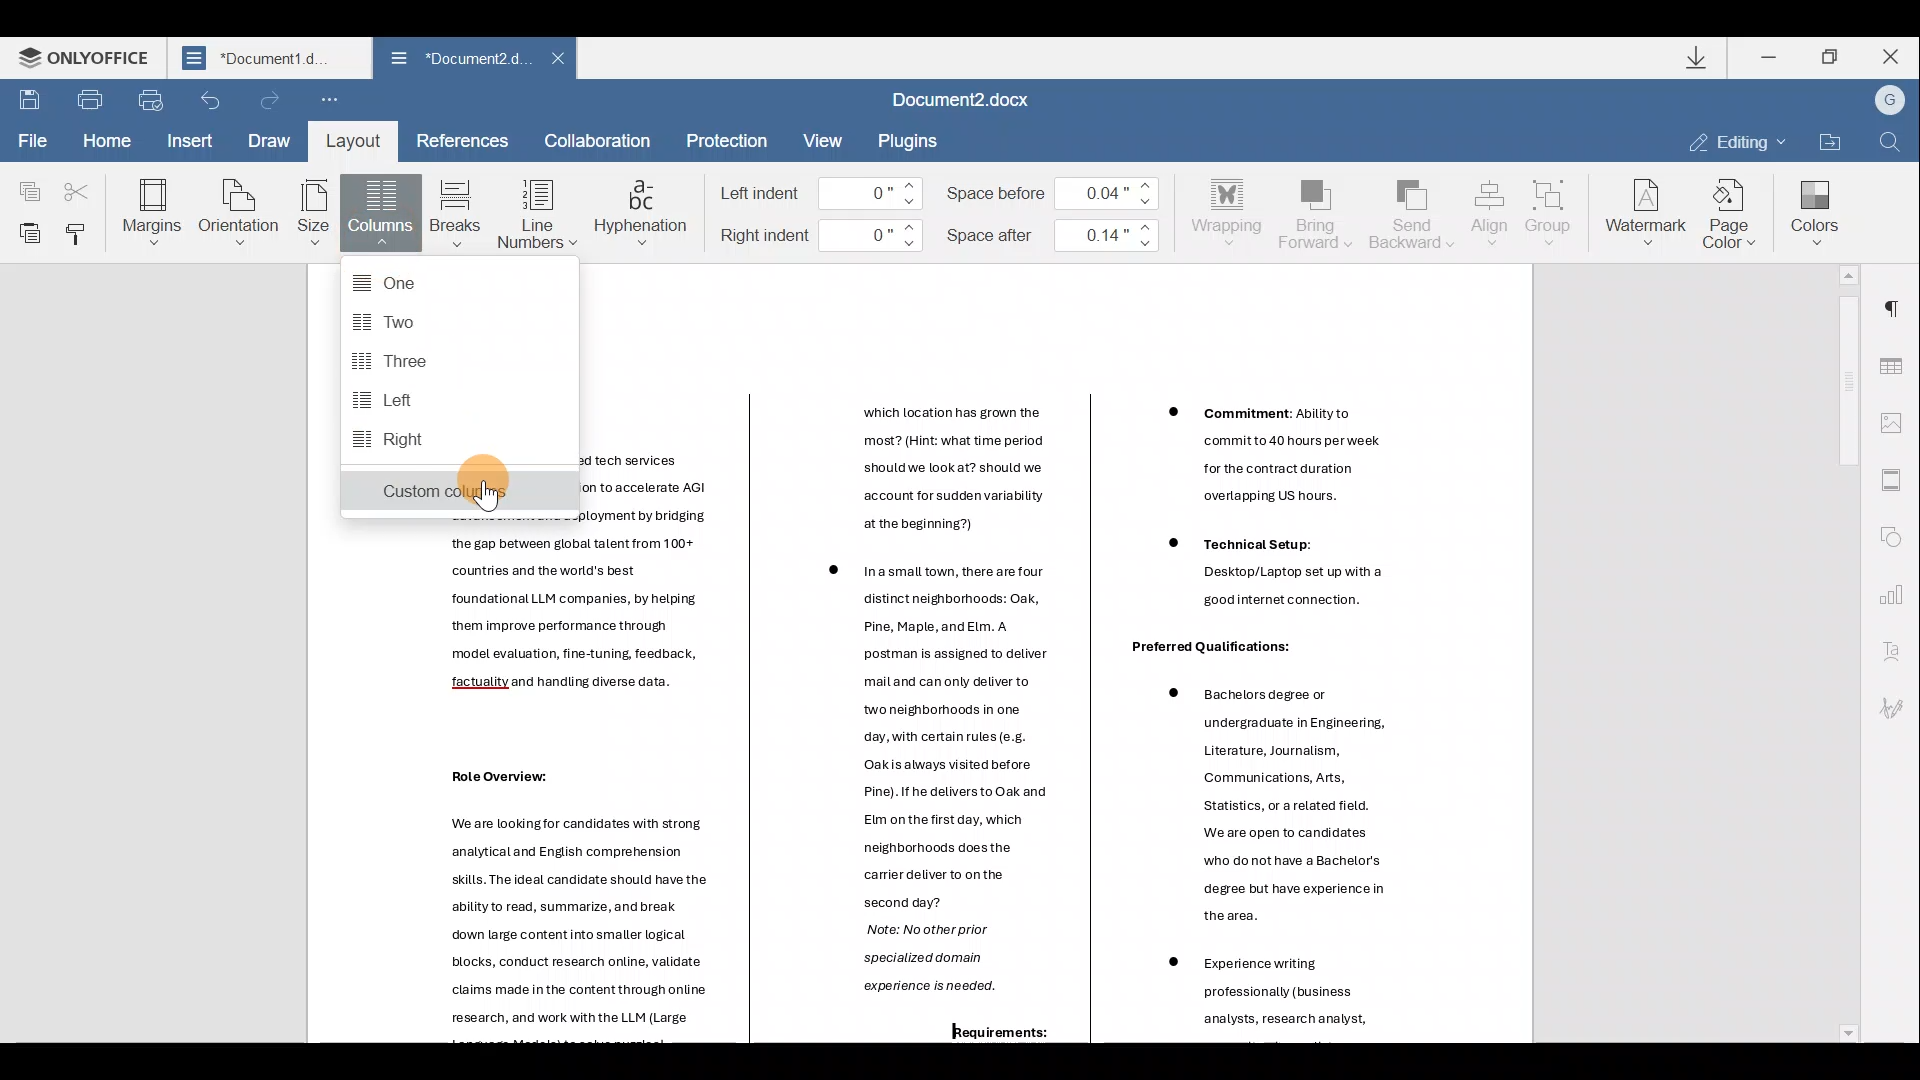 The image size is (1920, 1080). I want to click on Image settings, so click(1897, 421).